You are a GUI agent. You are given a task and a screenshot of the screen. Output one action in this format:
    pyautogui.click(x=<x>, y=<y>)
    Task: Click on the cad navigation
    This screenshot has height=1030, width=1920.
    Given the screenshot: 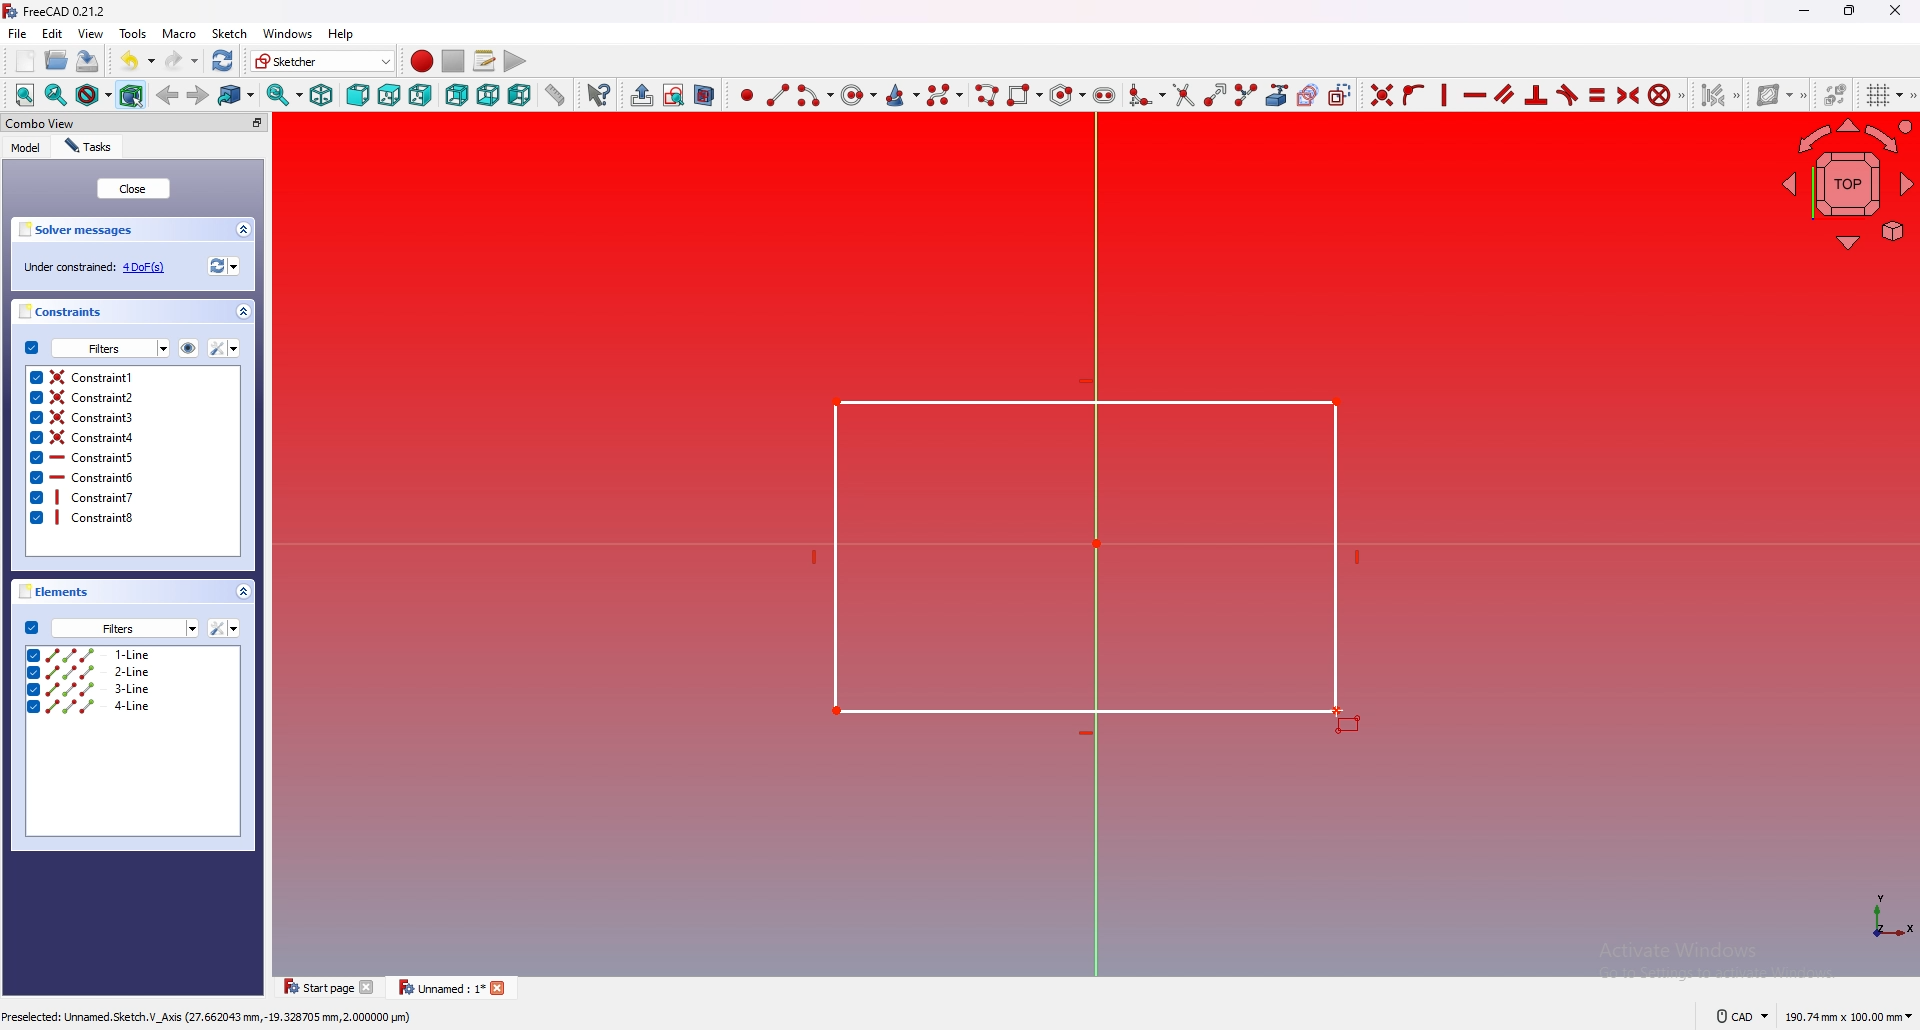 What is the action you would take?
    pyautogui.click(x=1743, y=1016)
    